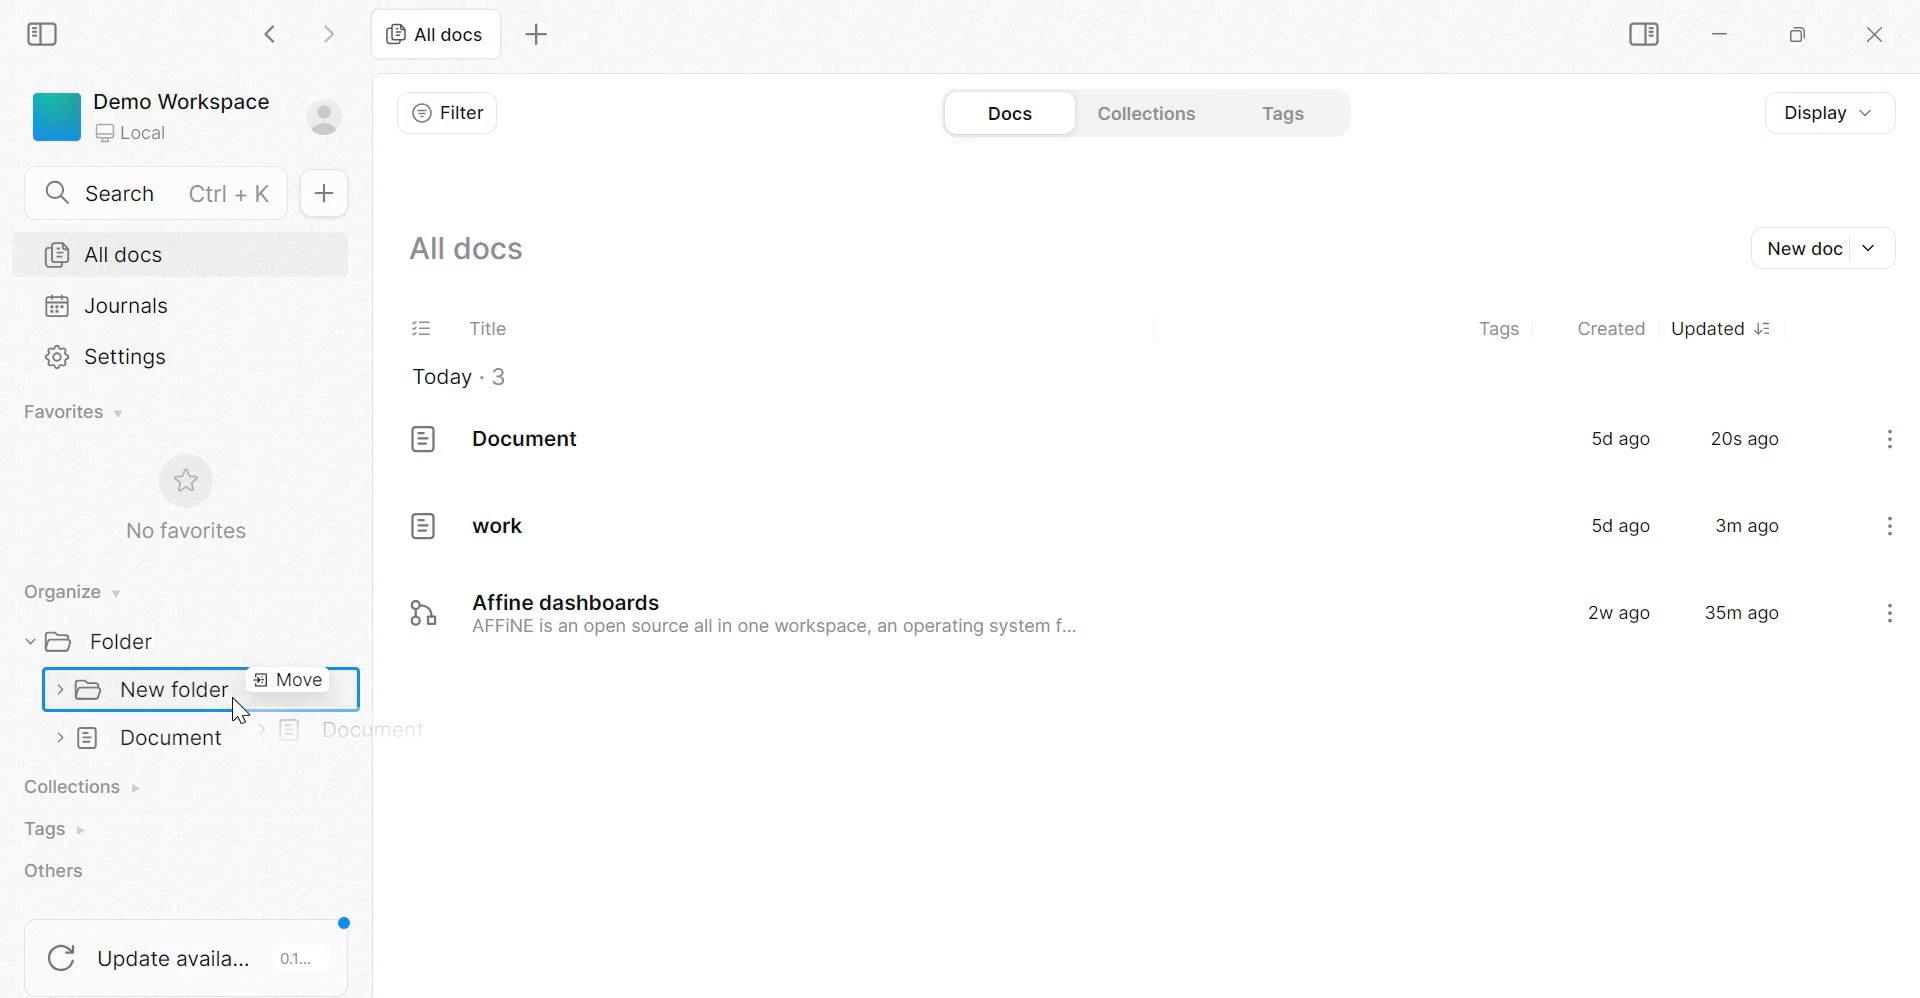 The width and height of the screenshot is (1920, 998). Describe the element at coordinates (470, 249) in the screenshot. I see `All docs` at that location.